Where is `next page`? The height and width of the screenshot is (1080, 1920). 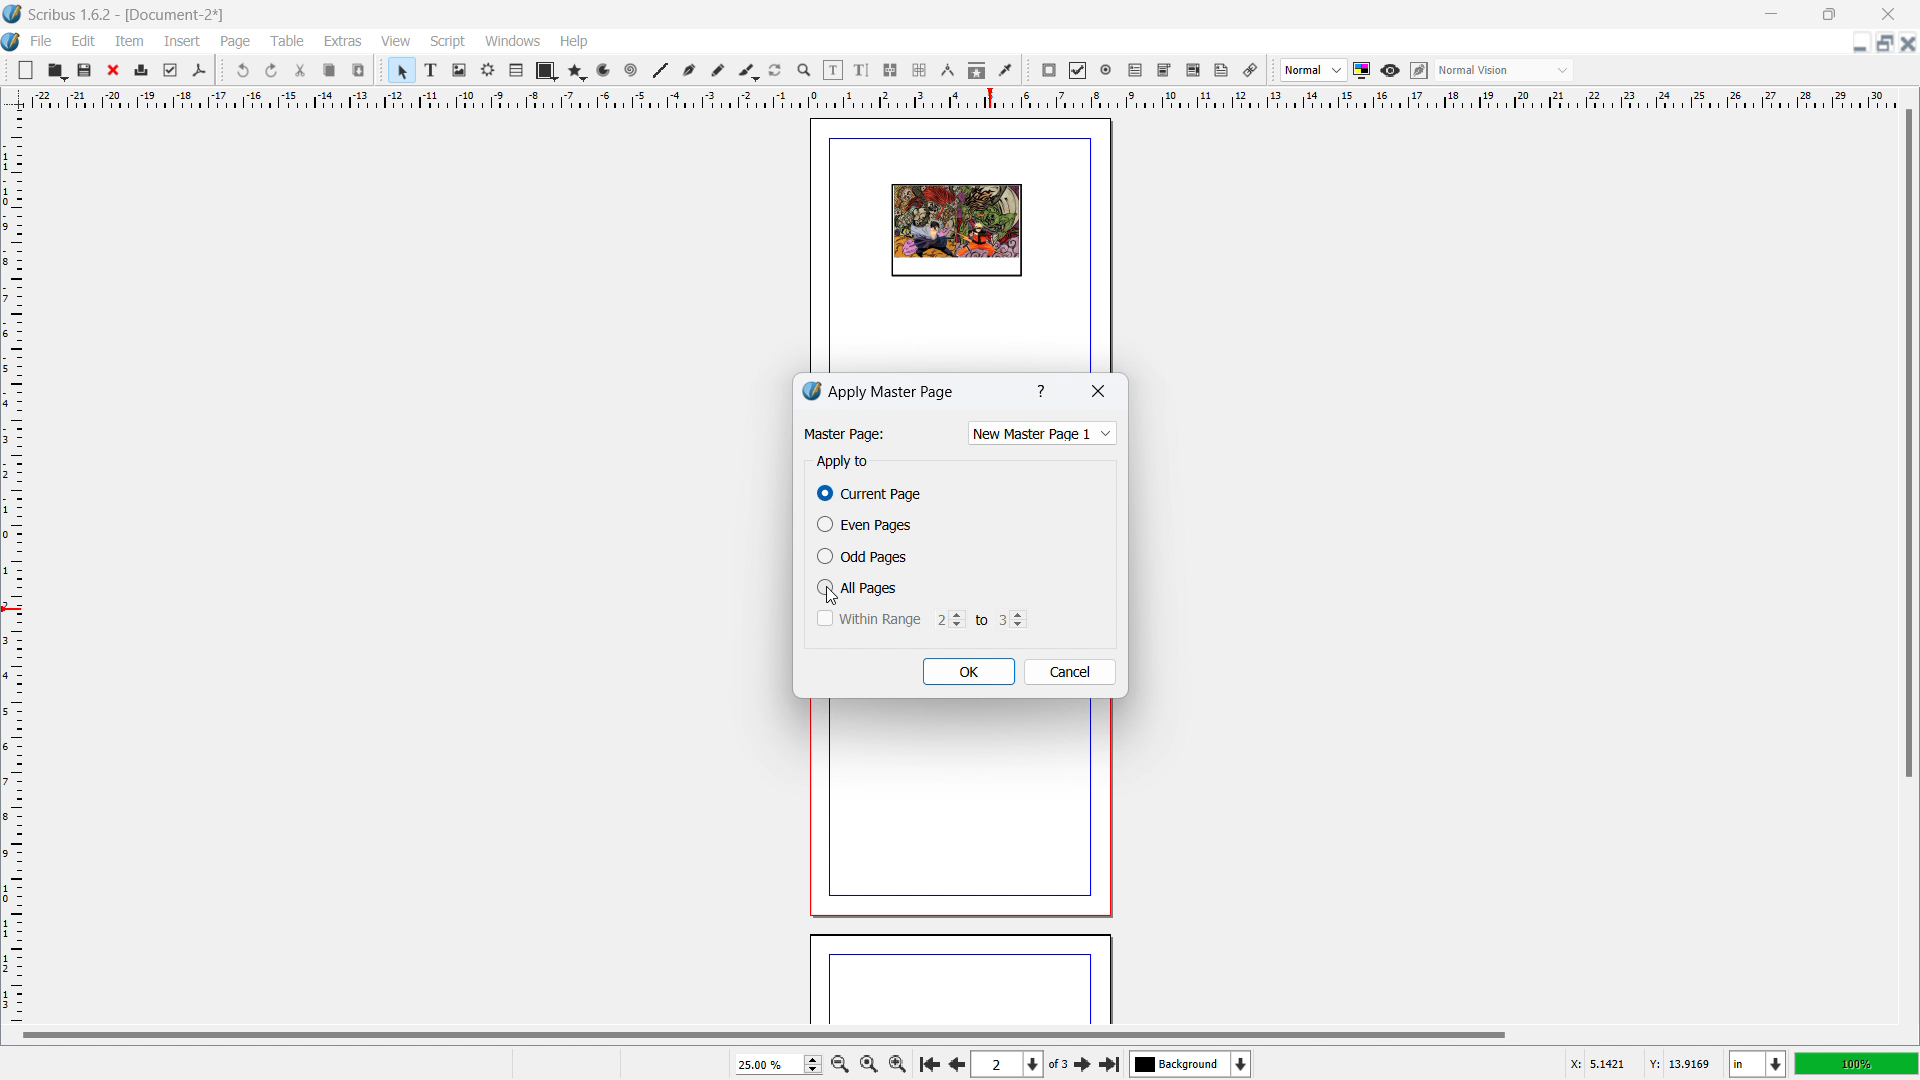 next page is located at coordinates (1084, 1063).